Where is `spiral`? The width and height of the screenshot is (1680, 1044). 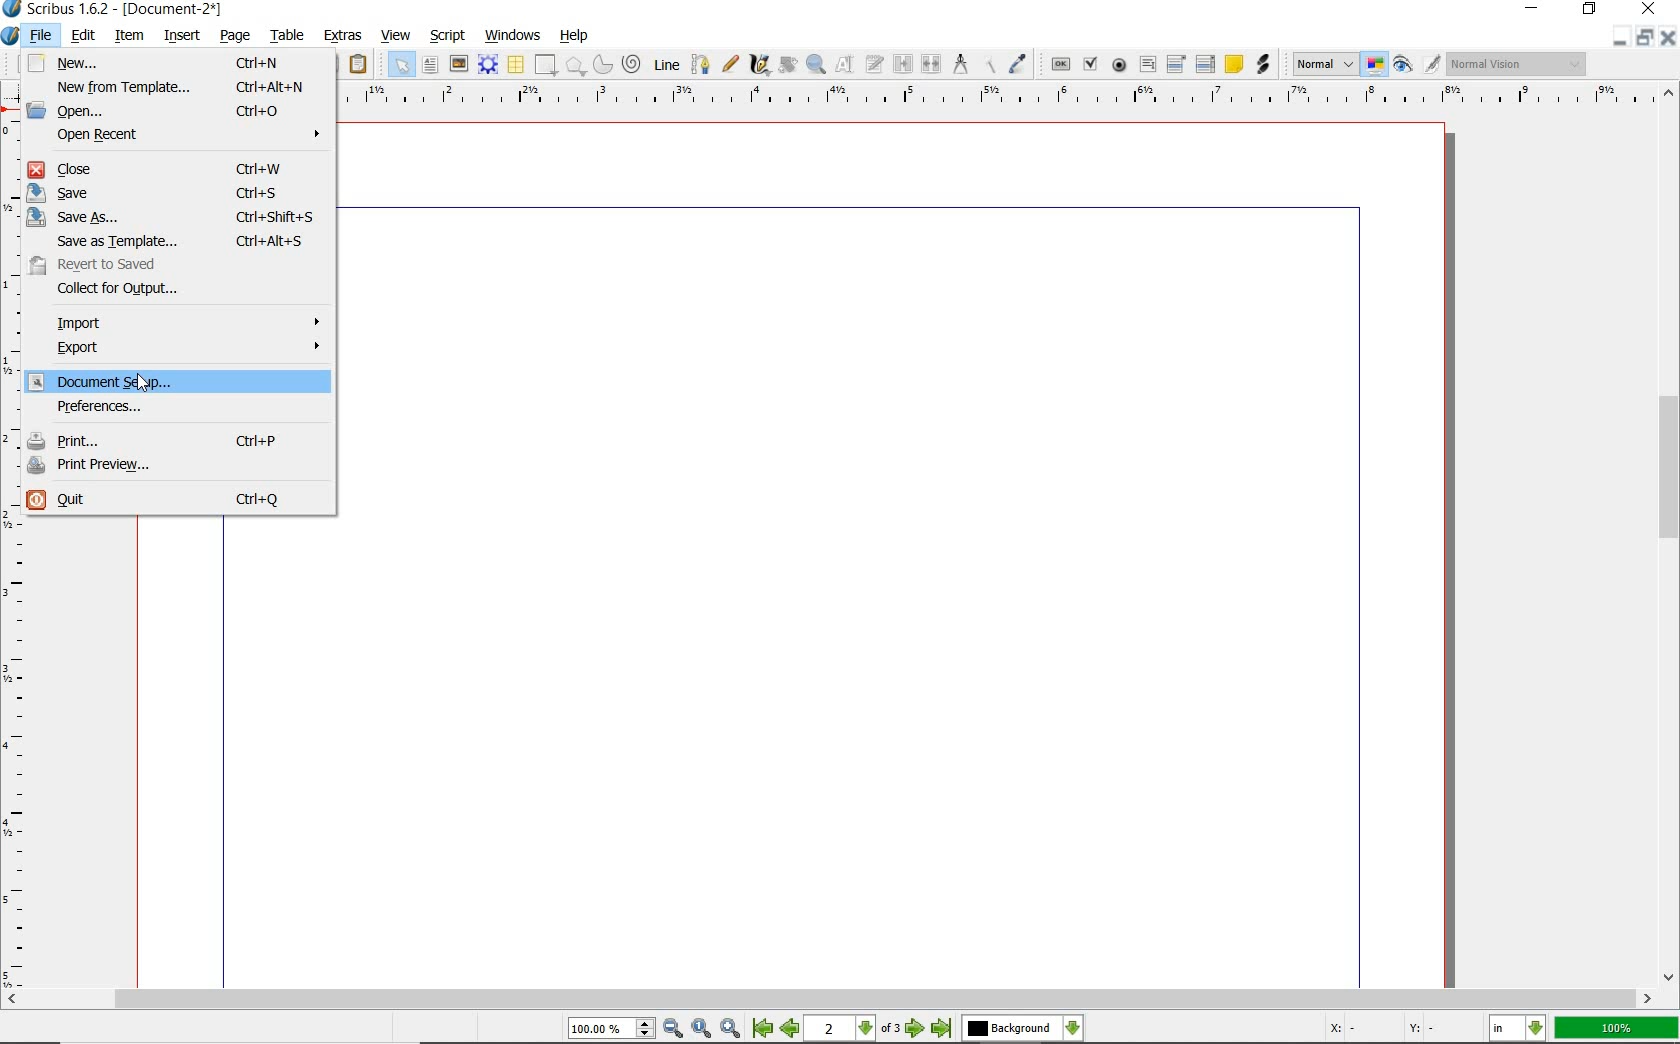 spiral is located at coordinates (631, 63).